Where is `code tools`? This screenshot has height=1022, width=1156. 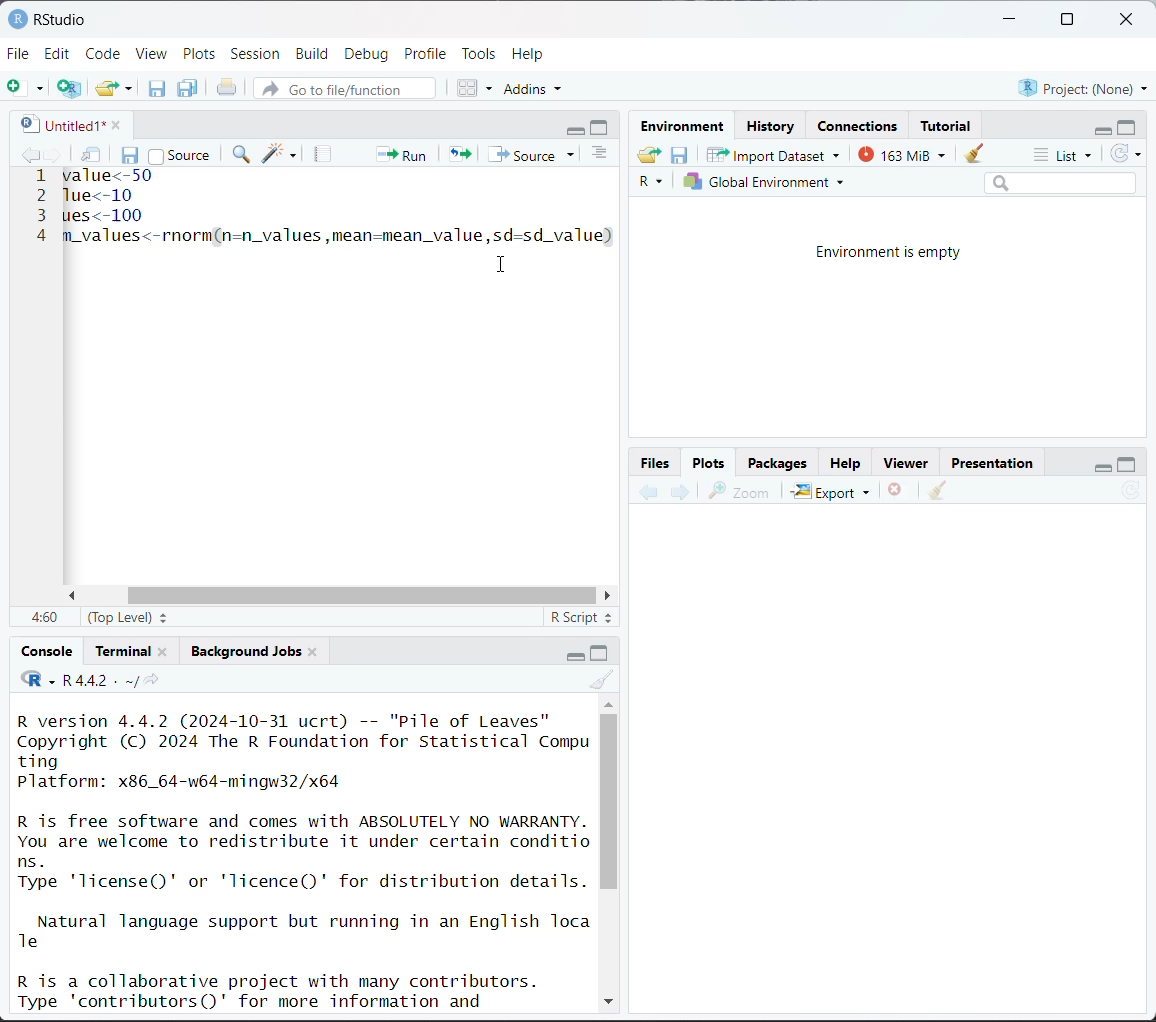
code tools is located at coordinates (280, 153).